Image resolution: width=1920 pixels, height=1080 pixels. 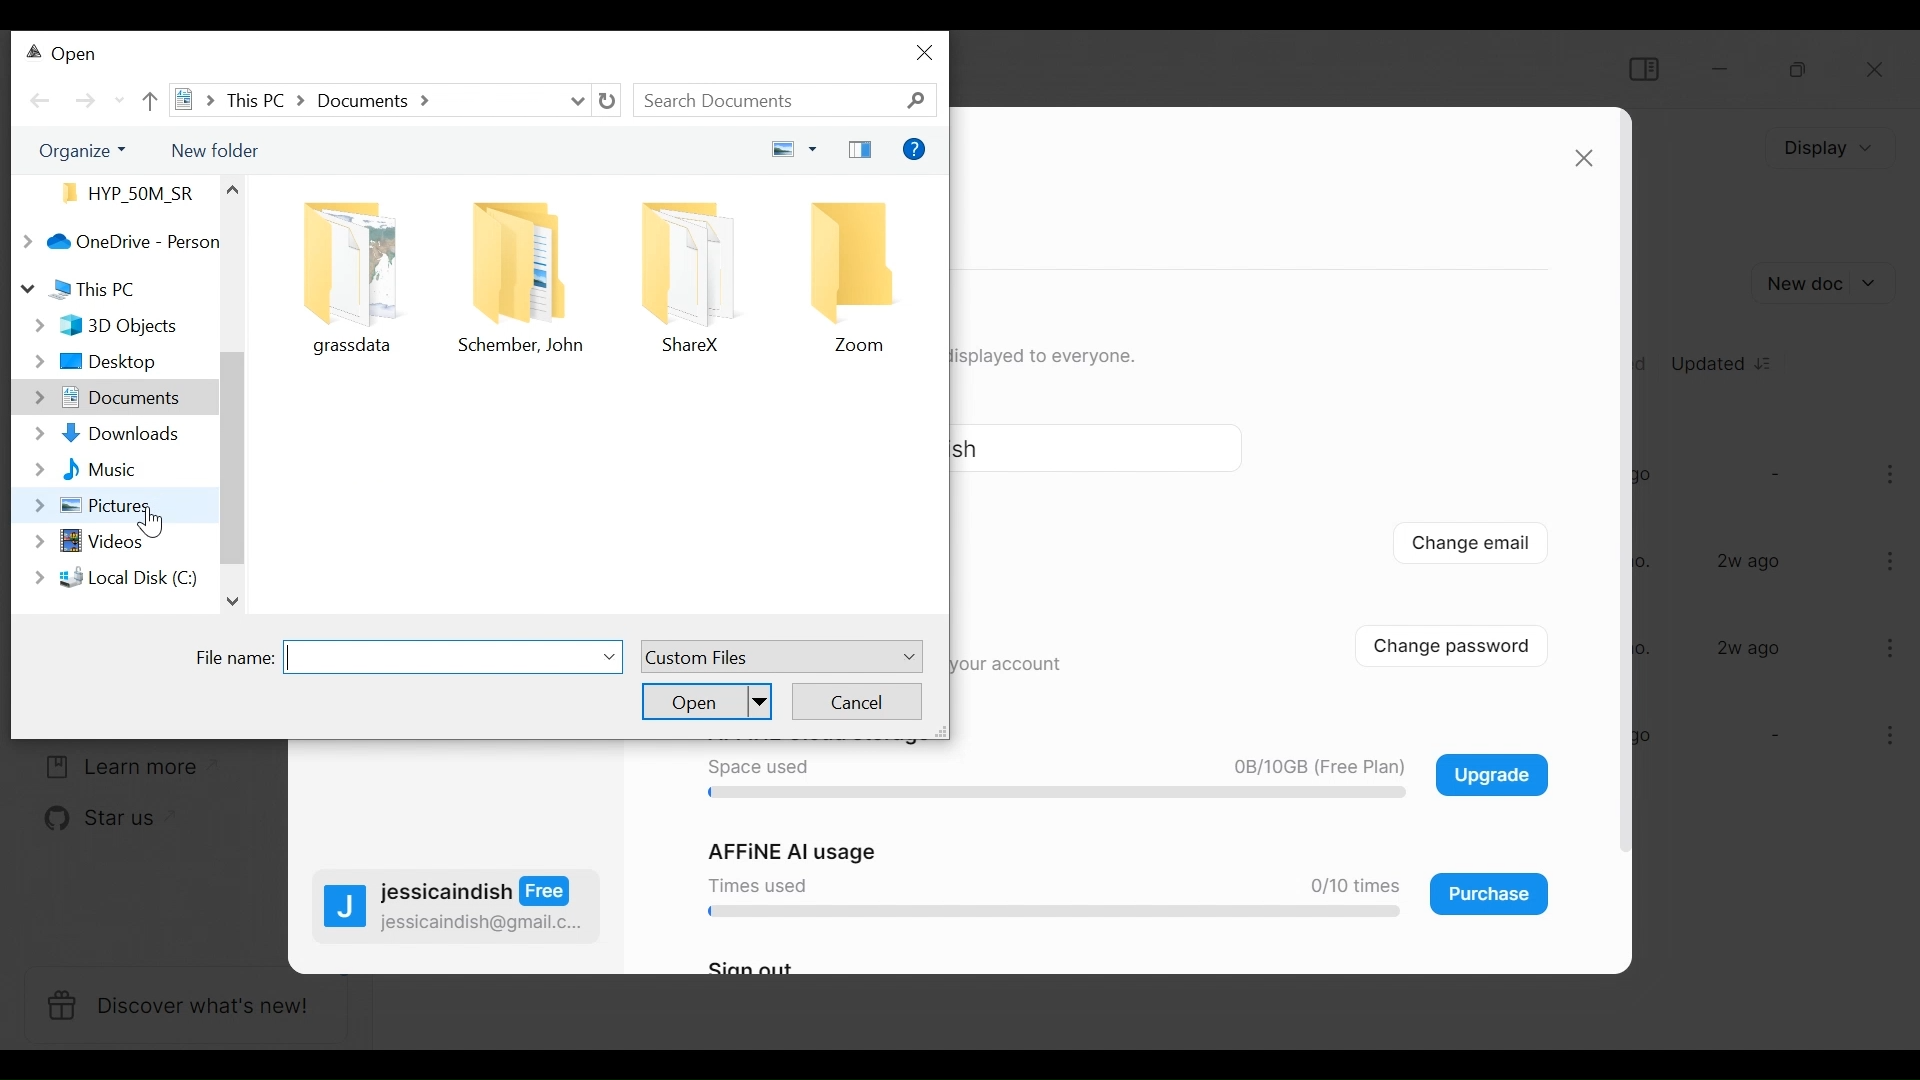 What do you see at coordinates (756, 768) in the screenshot?
I see `Space used` at bounding box center [756, 768].